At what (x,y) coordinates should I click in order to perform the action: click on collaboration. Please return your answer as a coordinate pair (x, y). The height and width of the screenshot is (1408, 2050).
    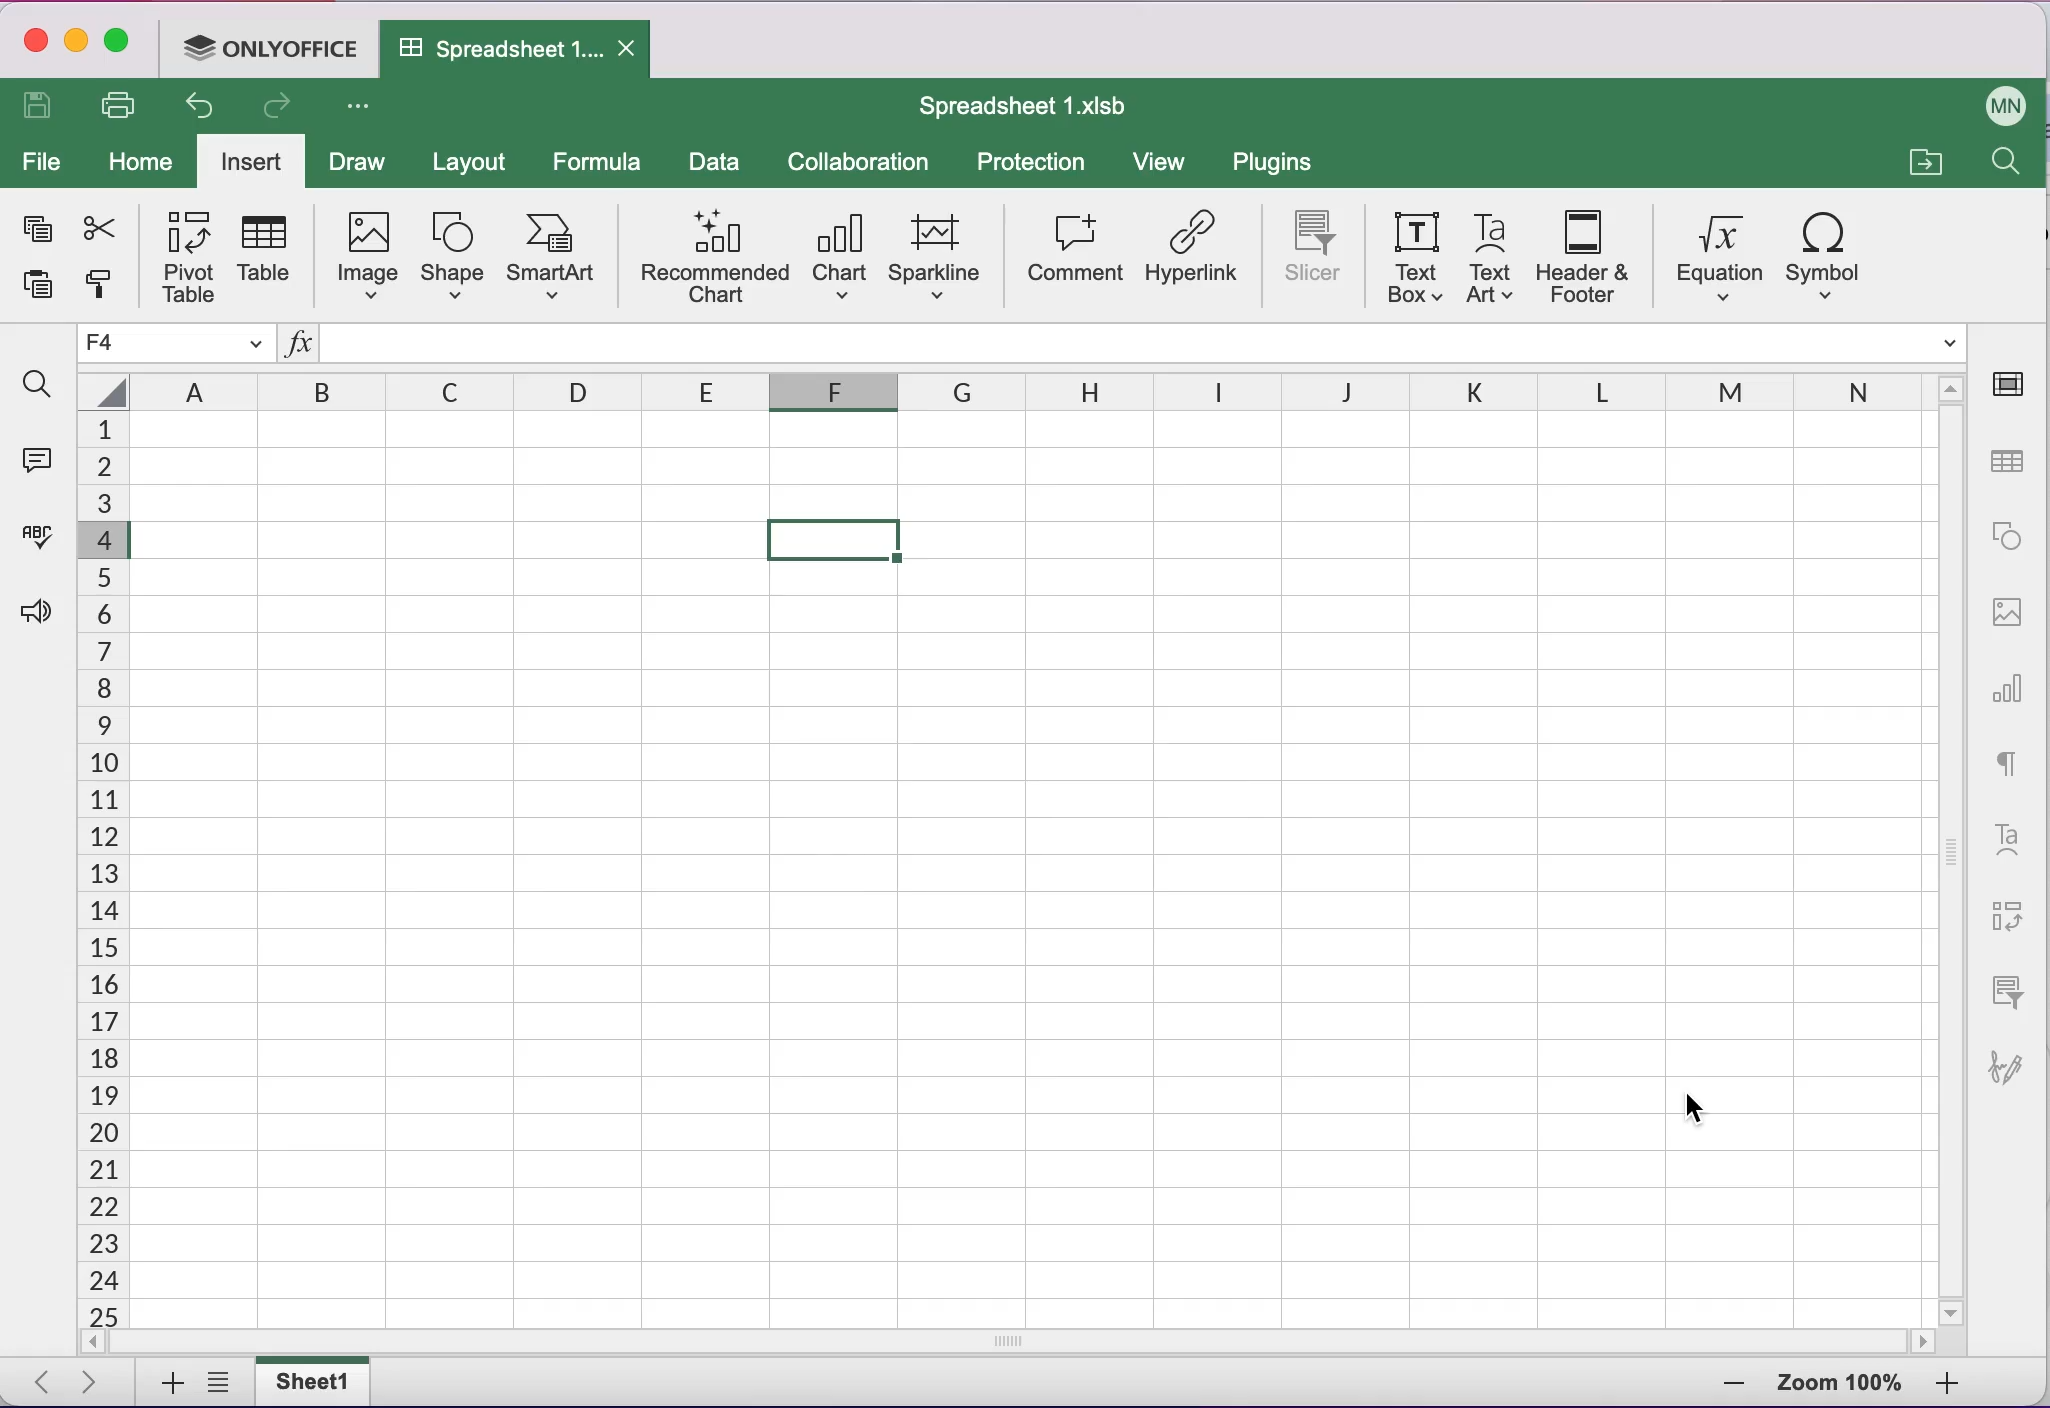
    Looking at the image, I should click on (870, 160).